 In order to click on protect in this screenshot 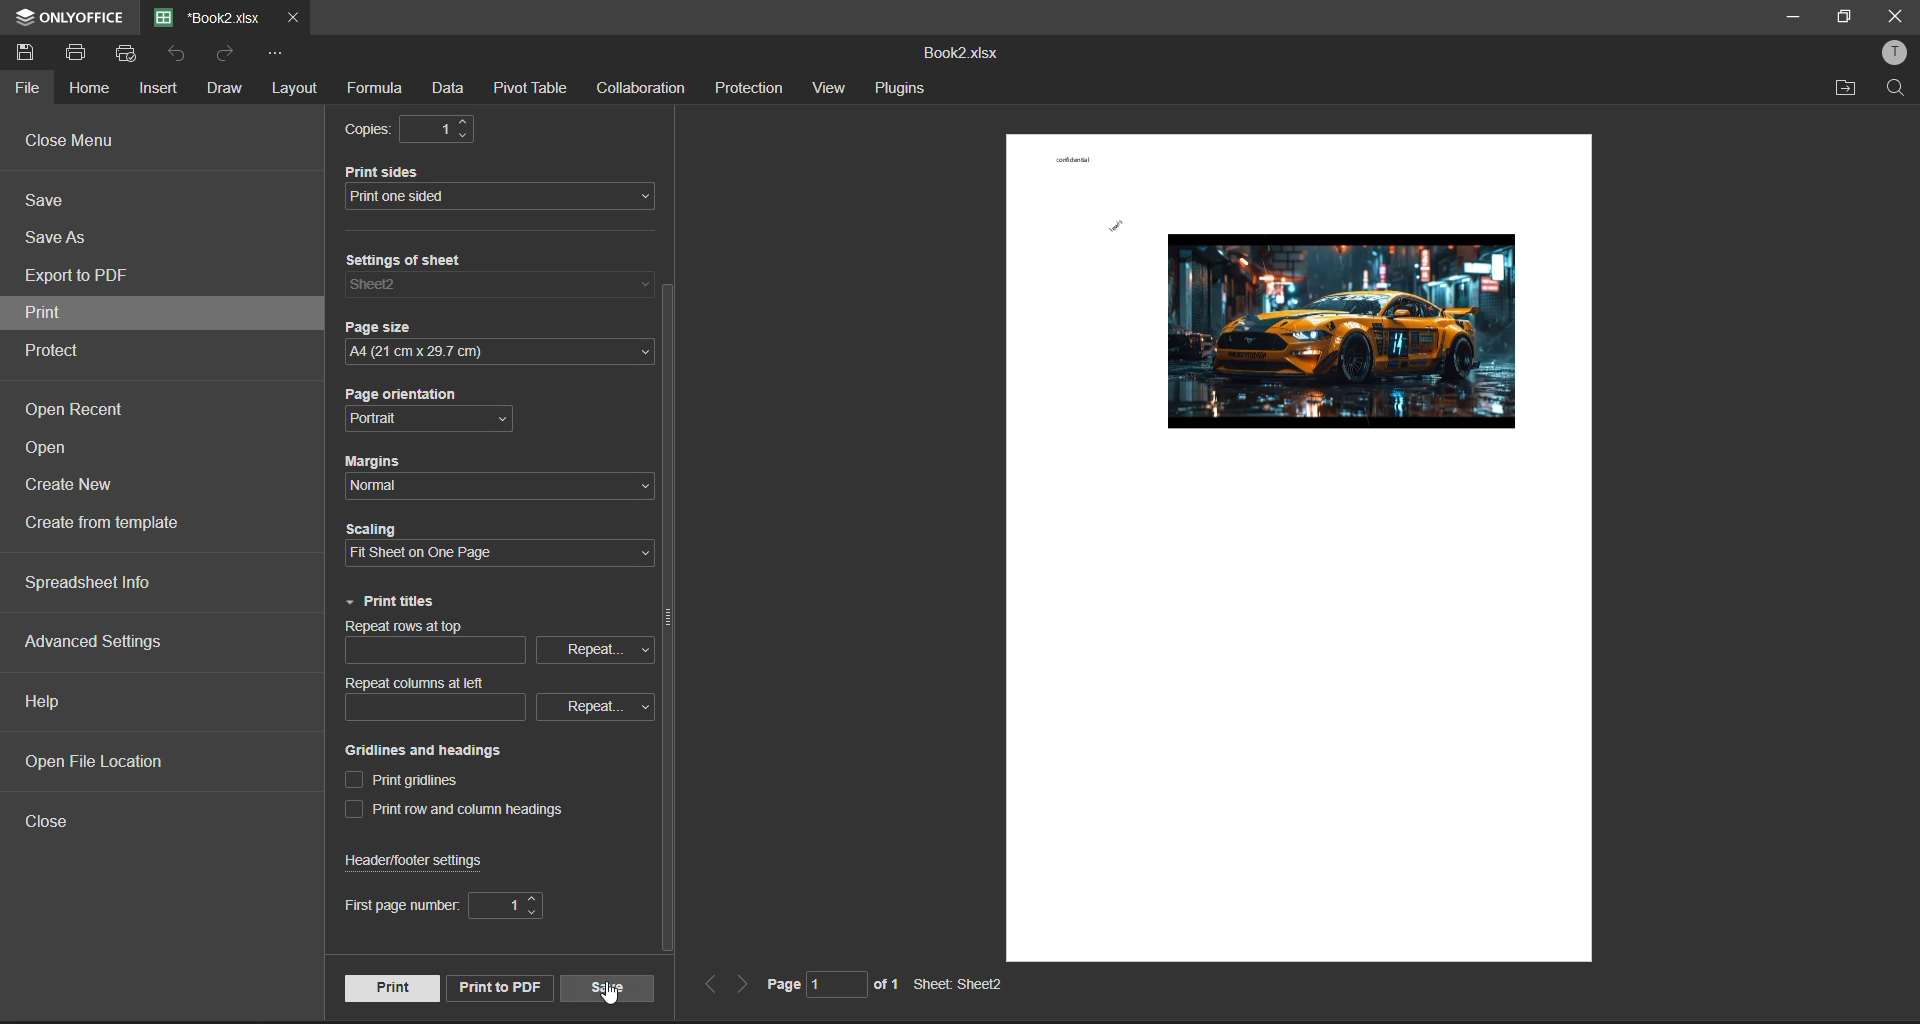, I will do `click(65, 352)`.